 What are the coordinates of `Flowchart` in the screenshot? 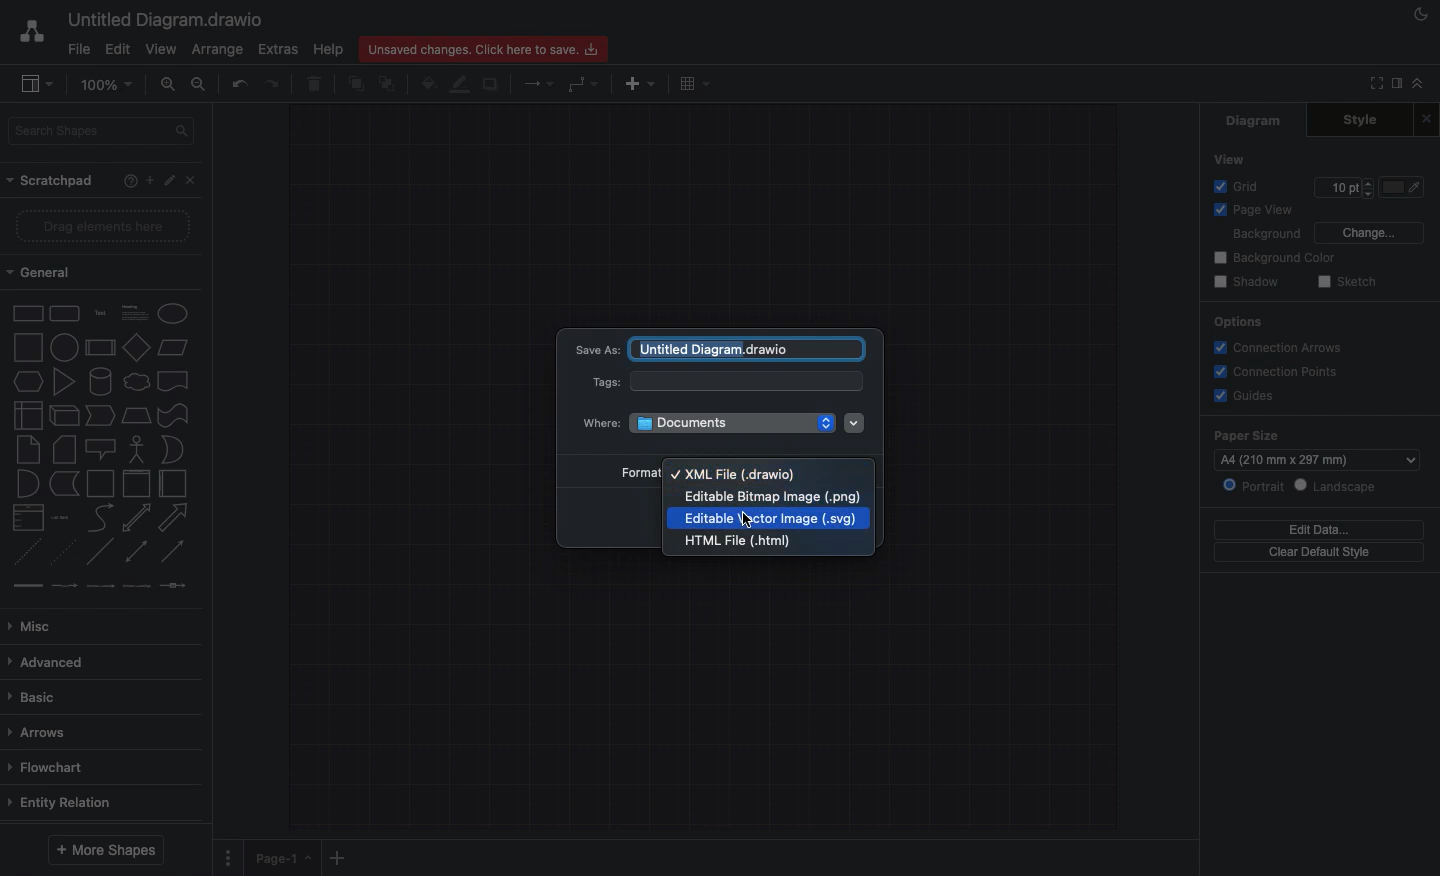 It's located at (45, 768).